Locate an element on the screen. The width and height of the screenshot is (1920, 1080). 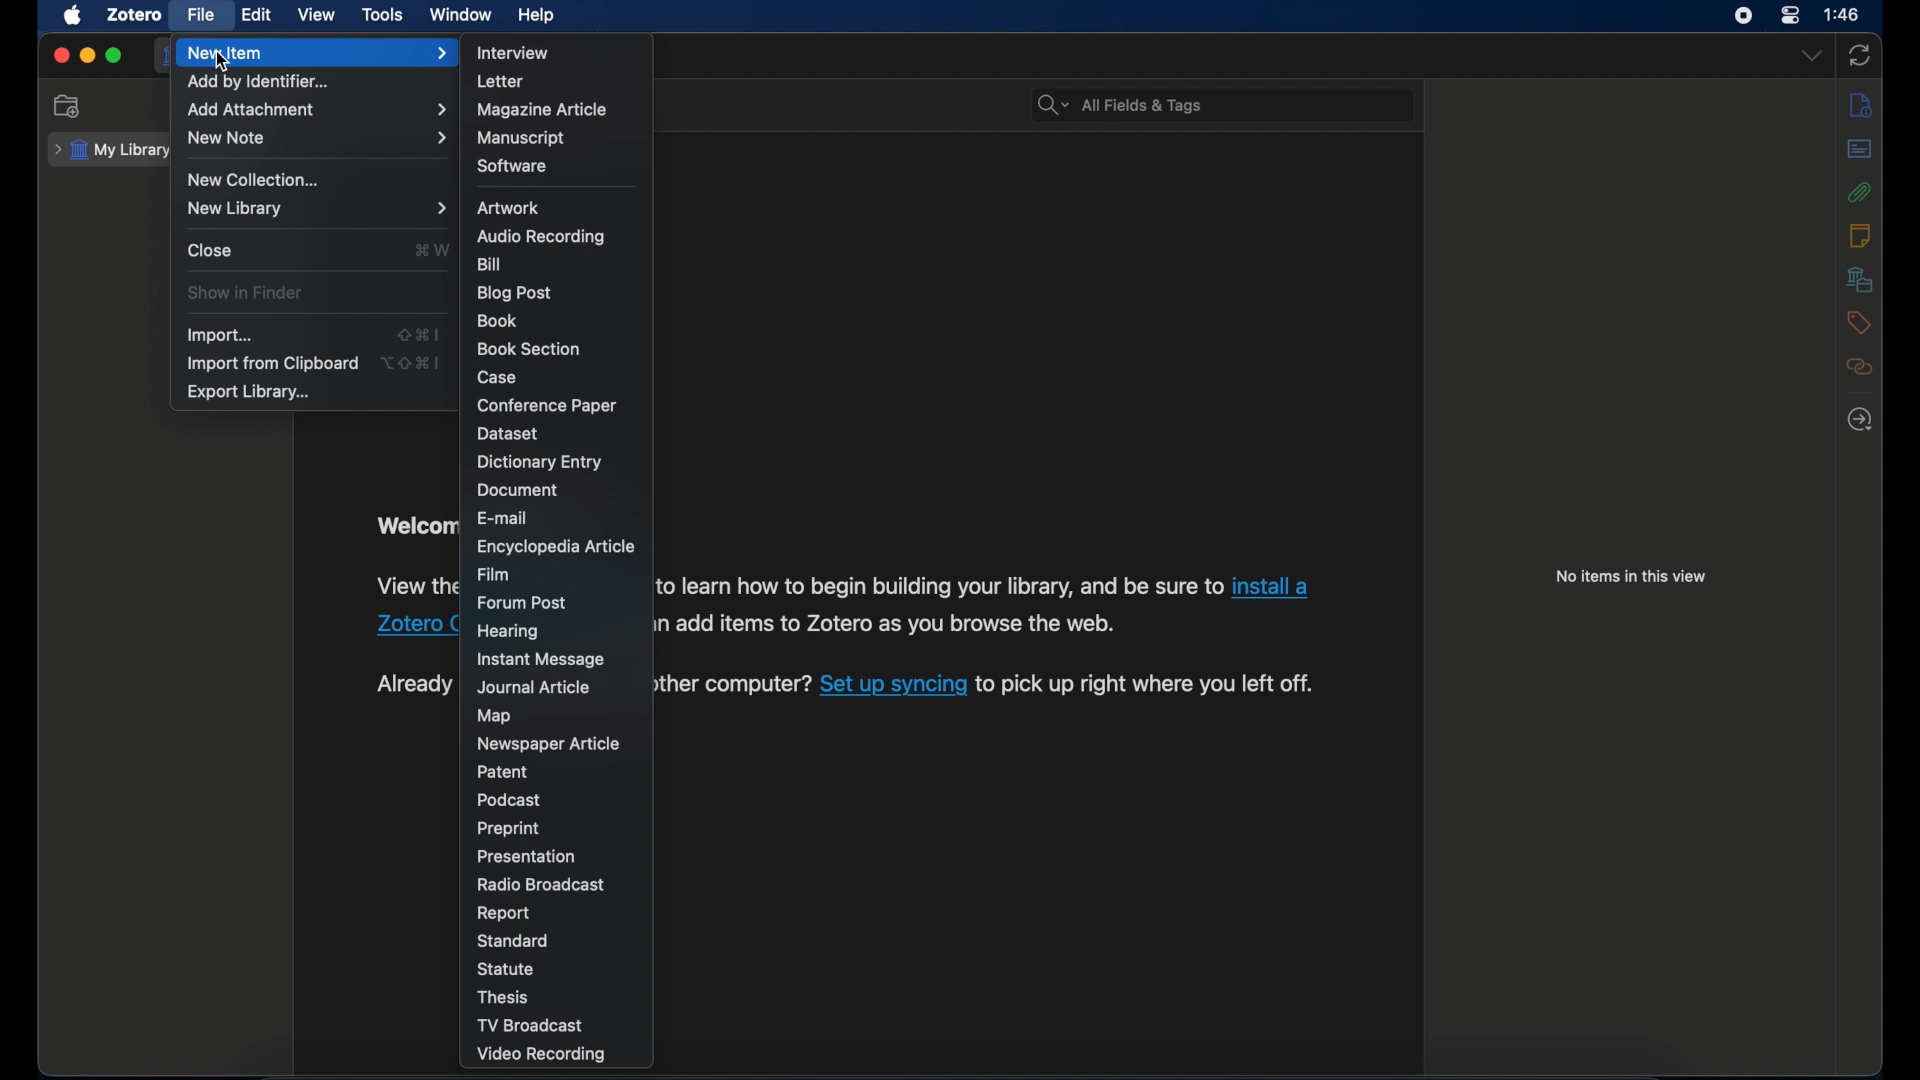
Welcome is located at coordinates (413, 529).